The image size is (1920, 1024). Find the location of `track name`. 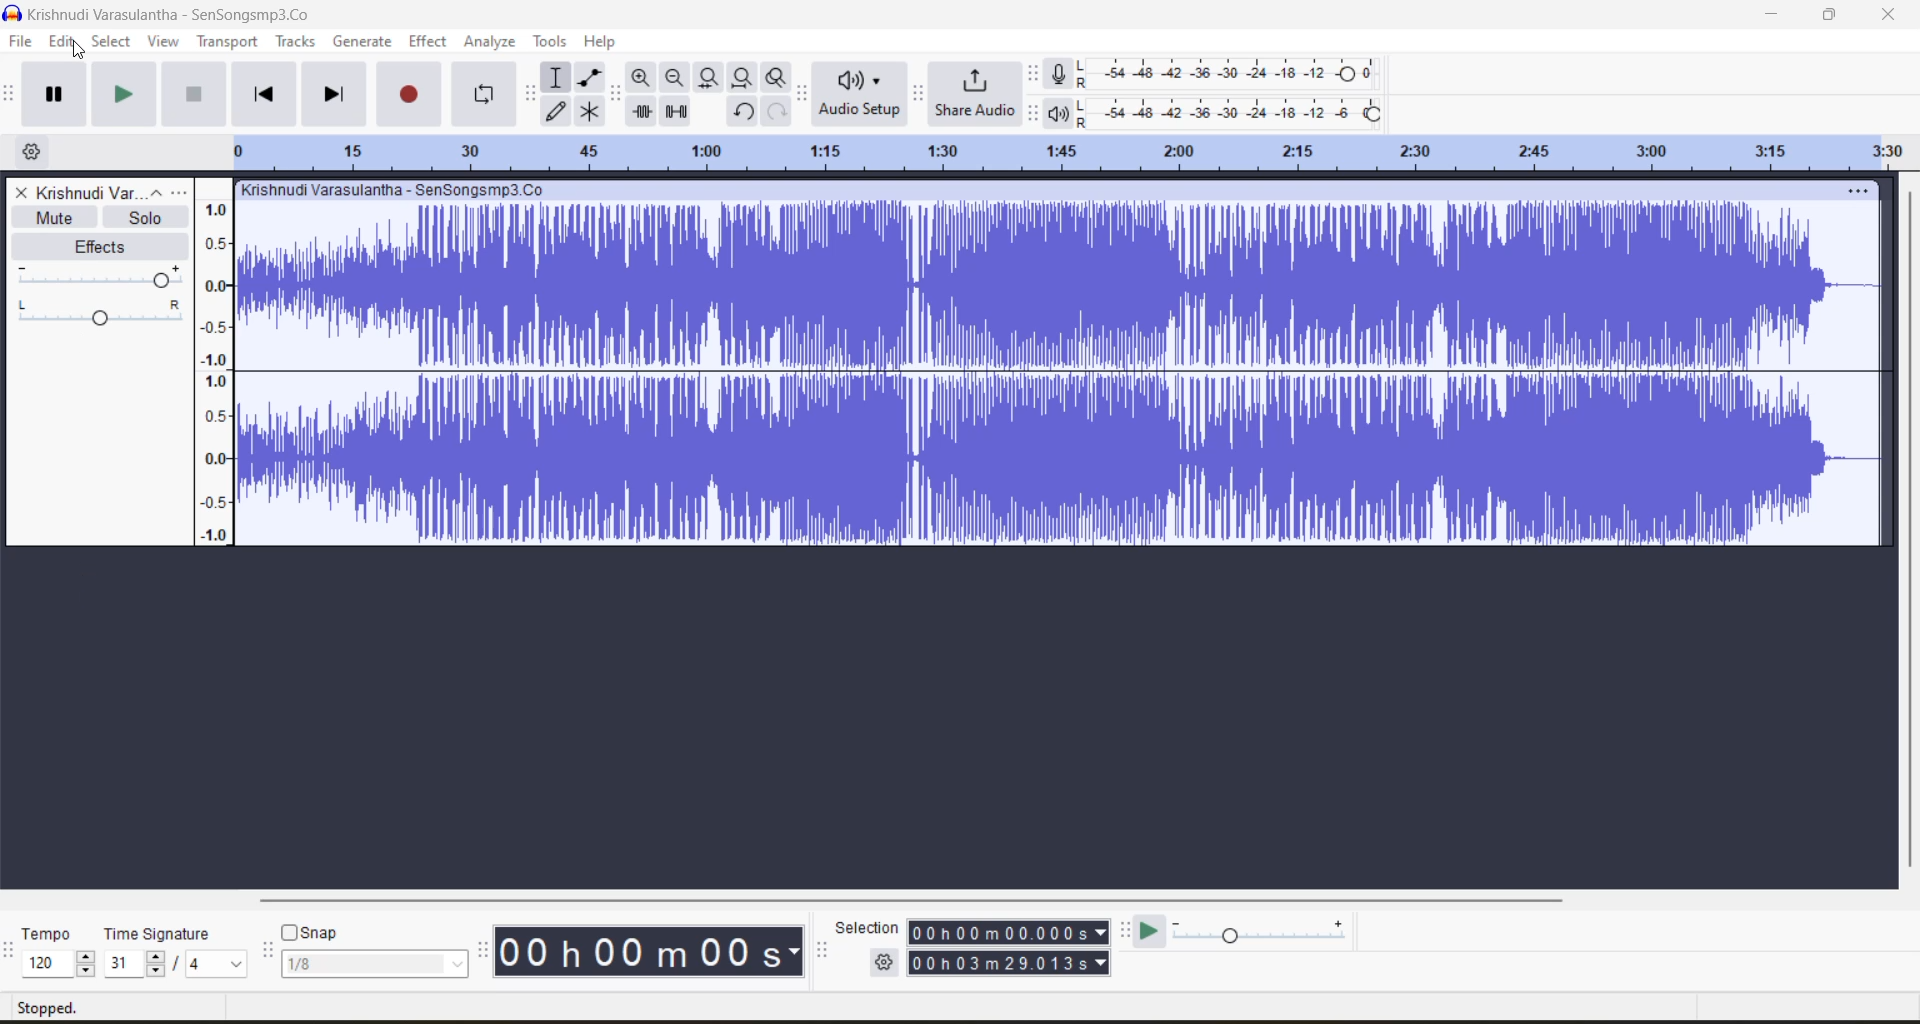

track name is located at coordinates (396, 192).